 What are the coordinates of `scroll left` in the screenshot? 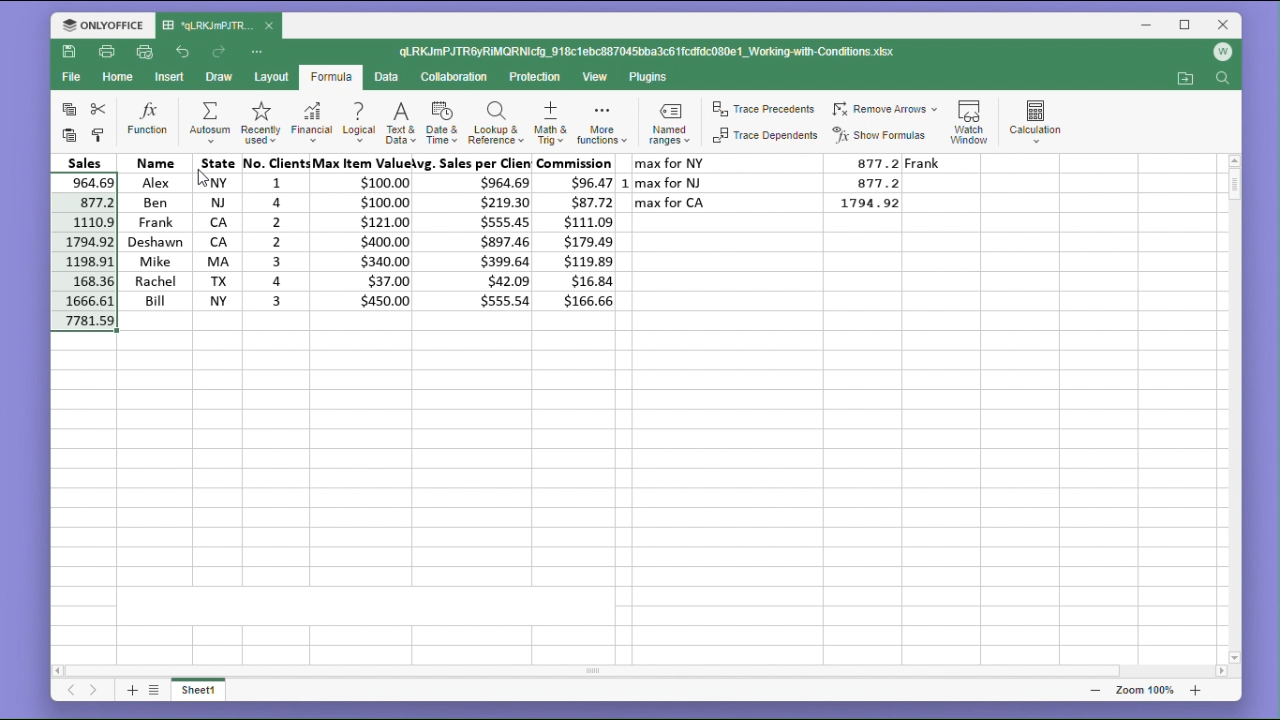 It's located at (59, 668).